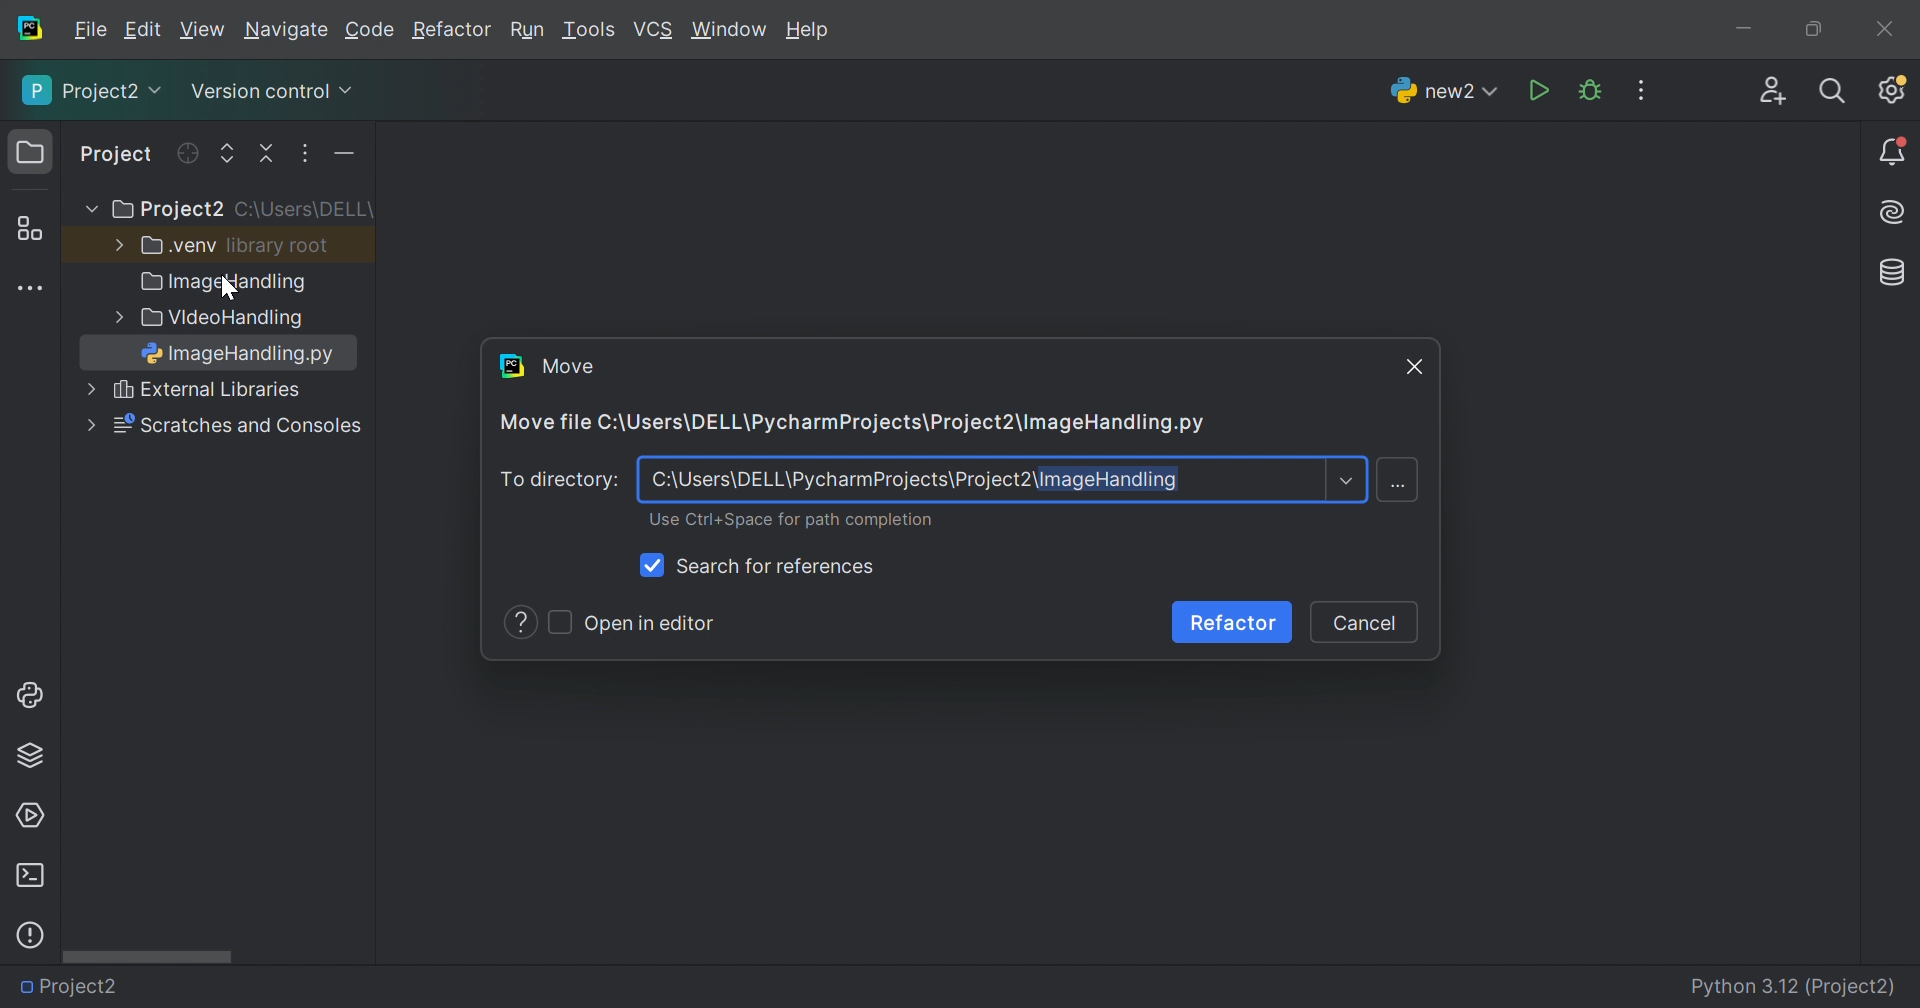  I want to click on Project icon, so click(33, 153).